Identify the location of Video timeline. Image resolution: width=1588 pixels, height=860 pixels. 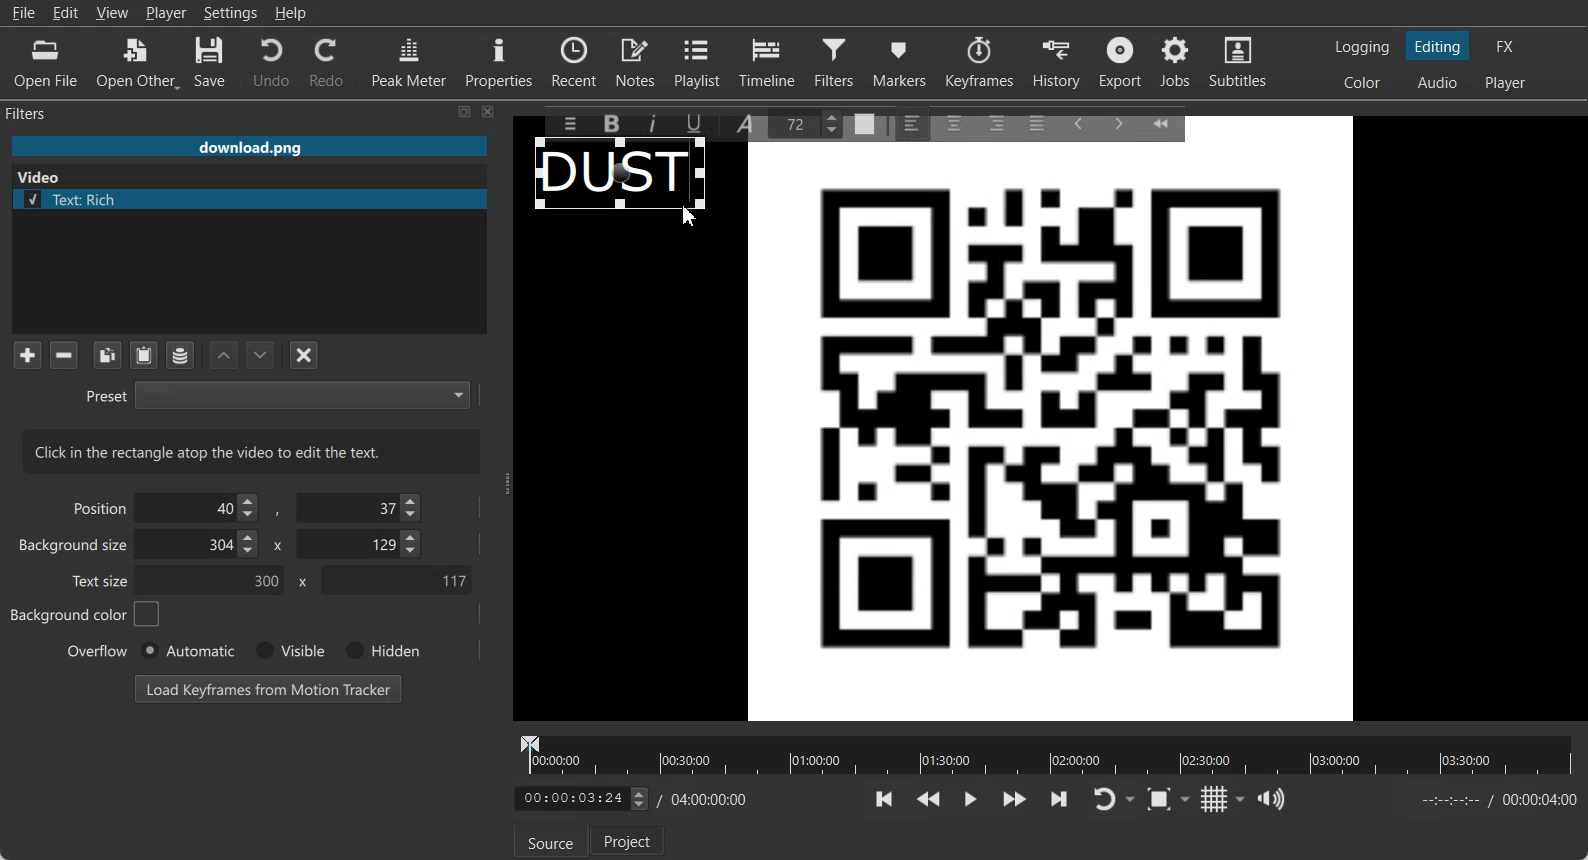
(1046, 753).